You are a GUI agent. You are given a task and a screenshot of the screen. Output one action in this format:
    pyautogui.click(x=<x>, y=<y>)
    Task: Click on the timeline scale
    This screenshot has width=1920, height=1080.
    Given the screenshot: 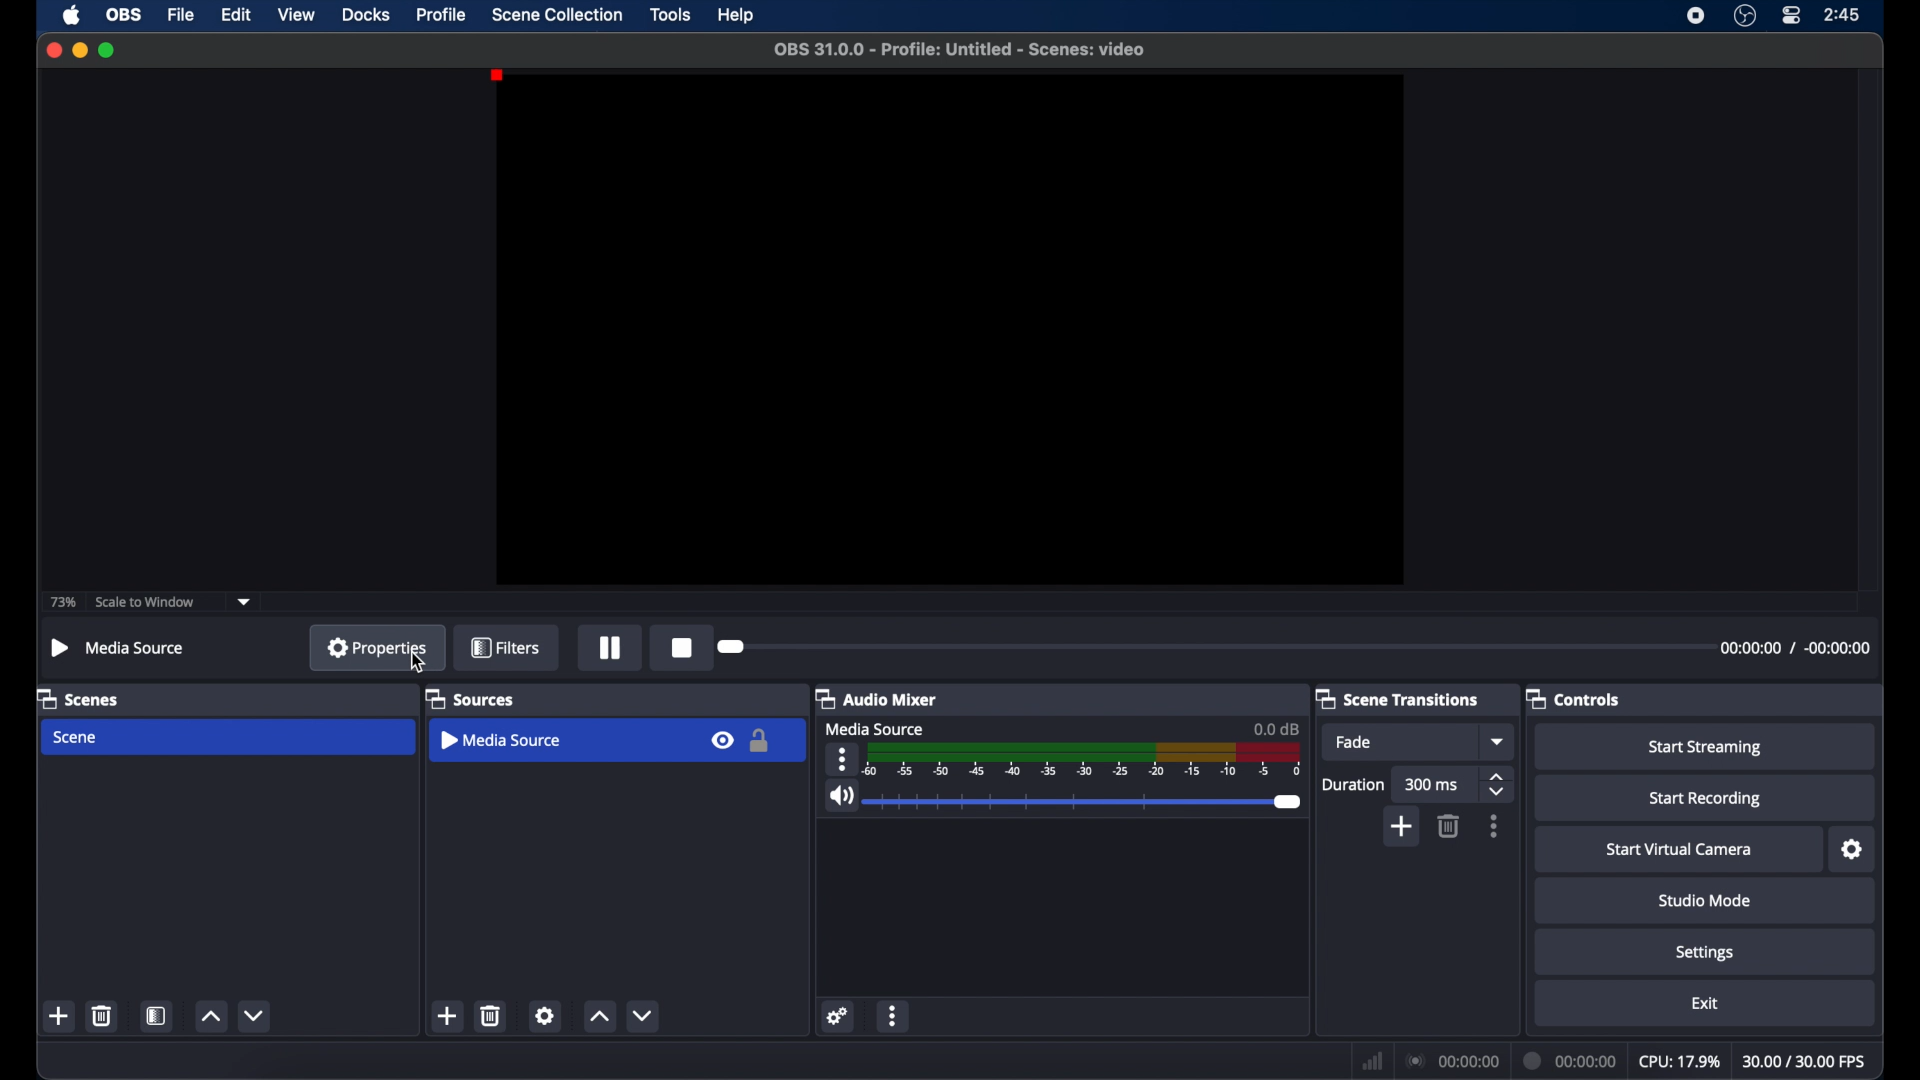 What is the action you would take?
    pyautogui.click(x=1085, y=761)
    